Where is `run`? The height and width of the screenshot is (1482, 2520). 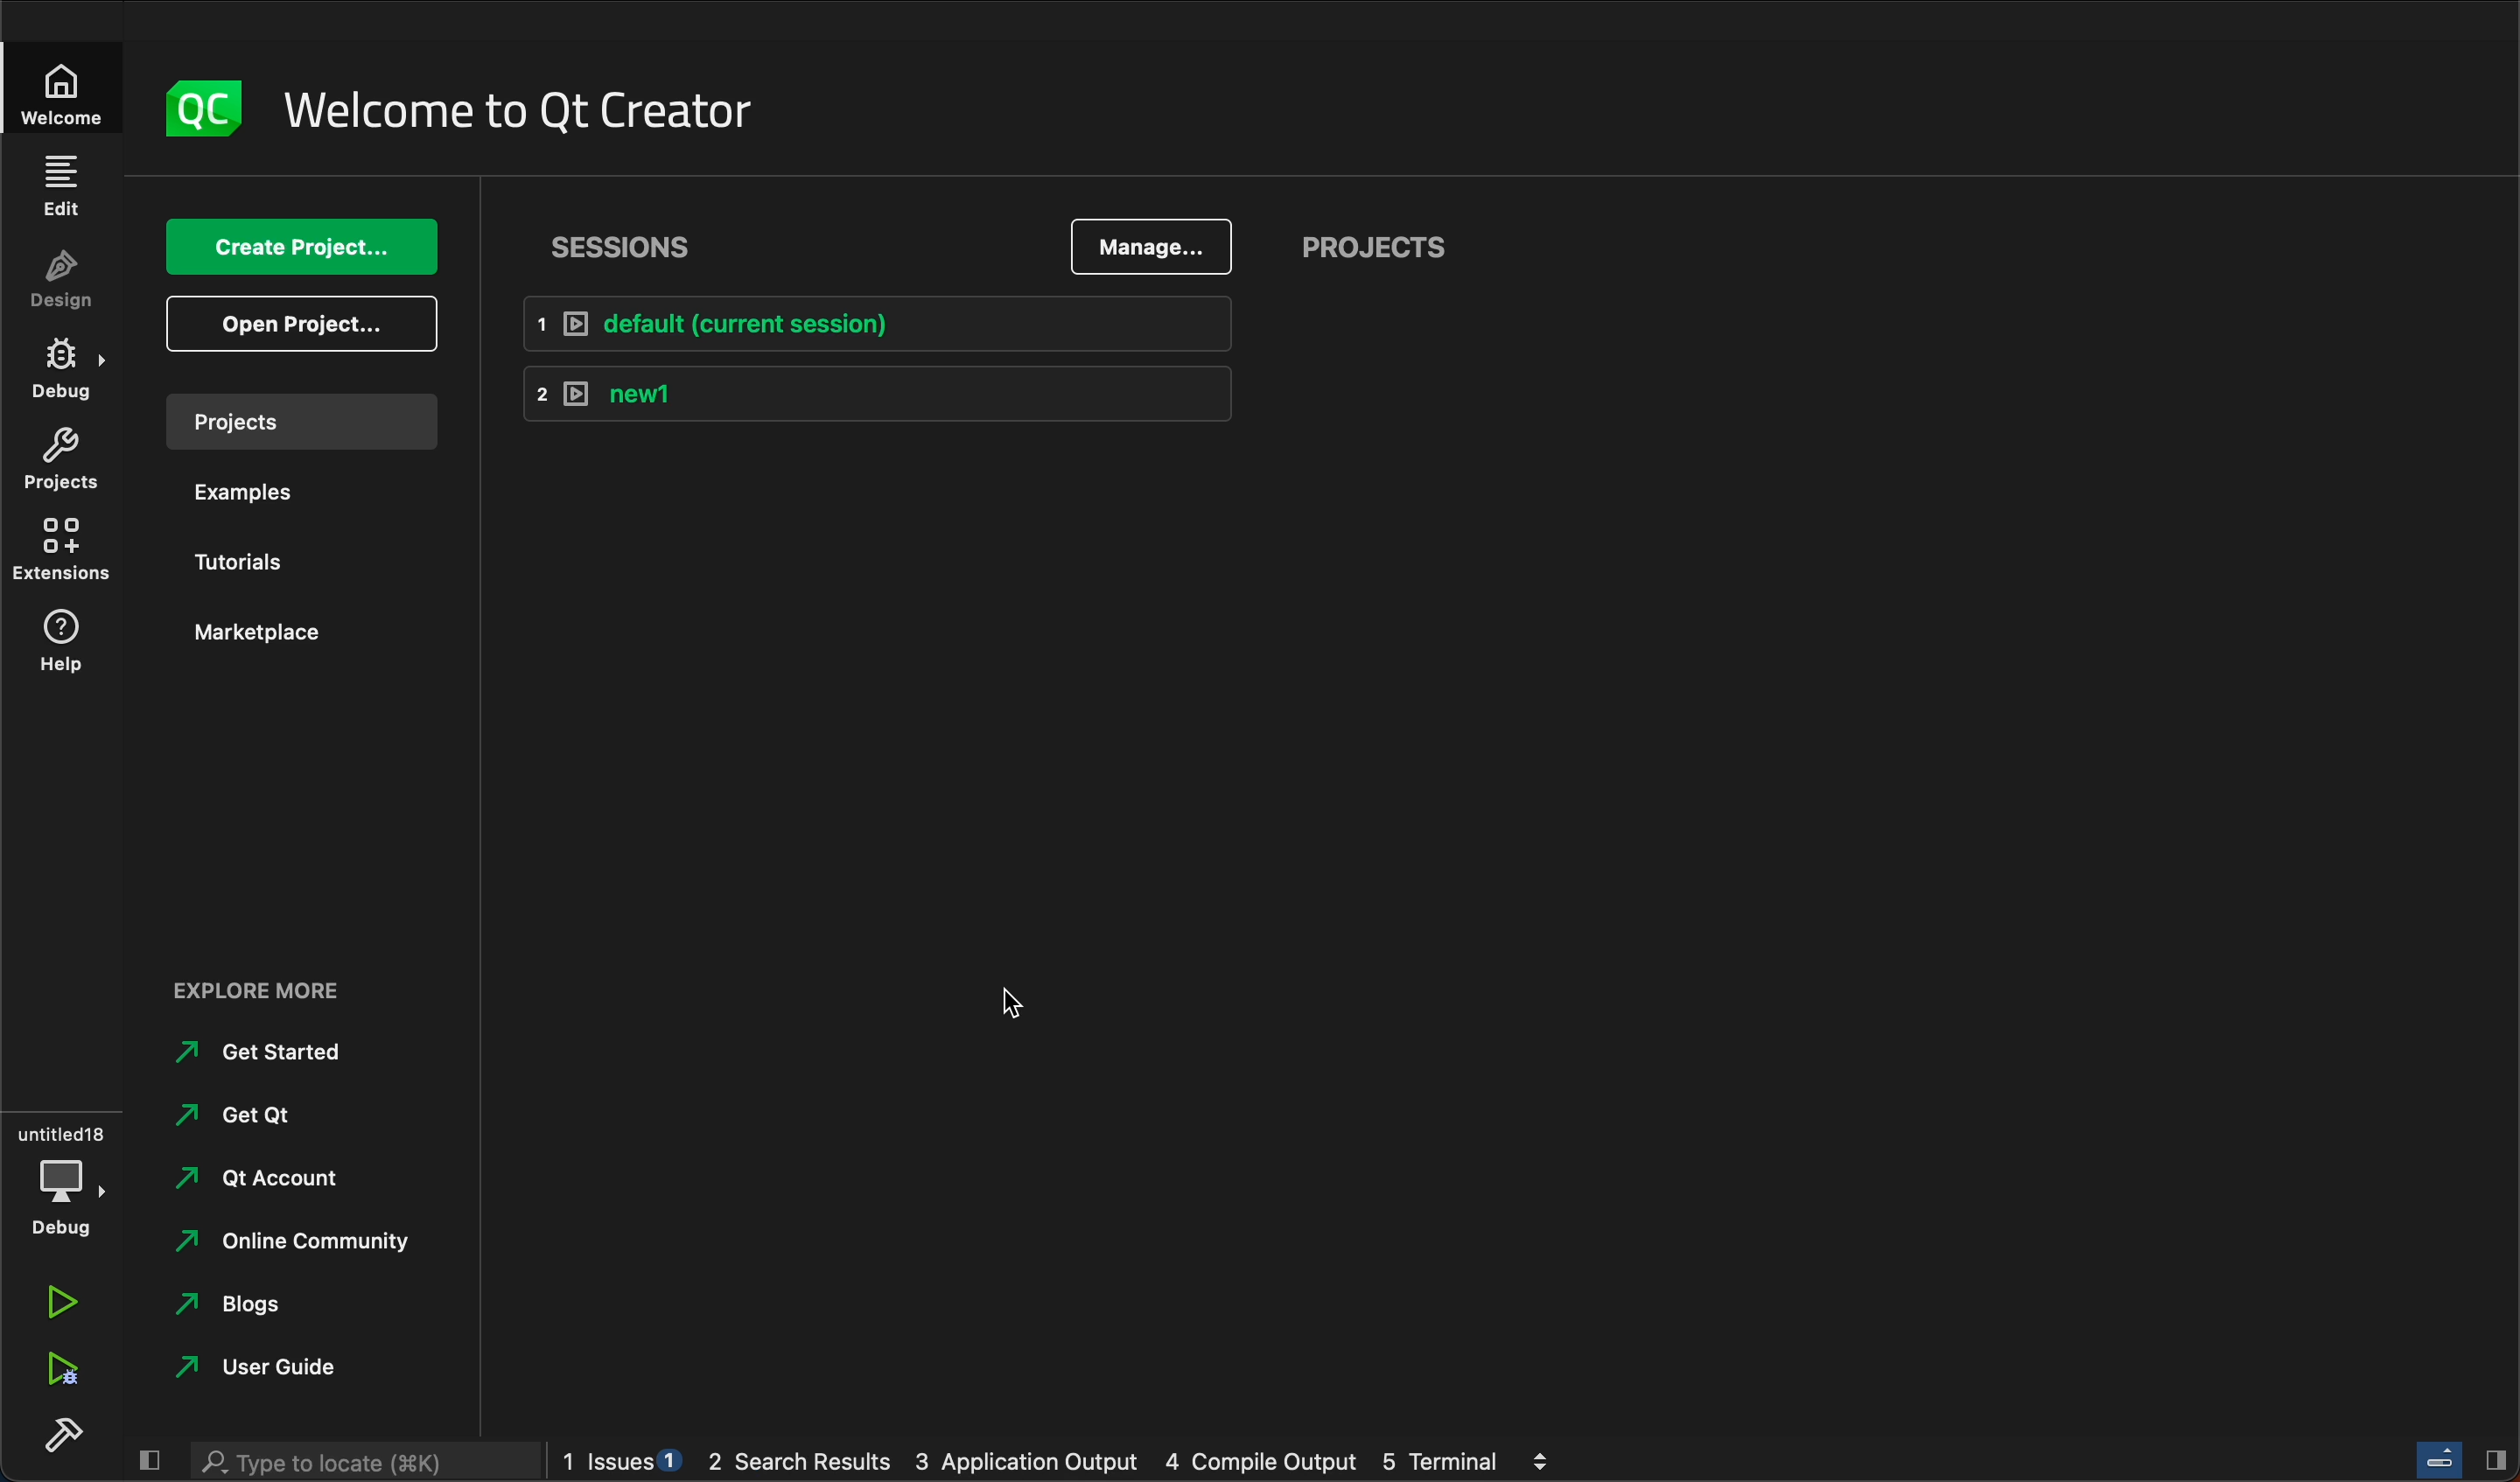
run is located at coordinates (59, 1301).